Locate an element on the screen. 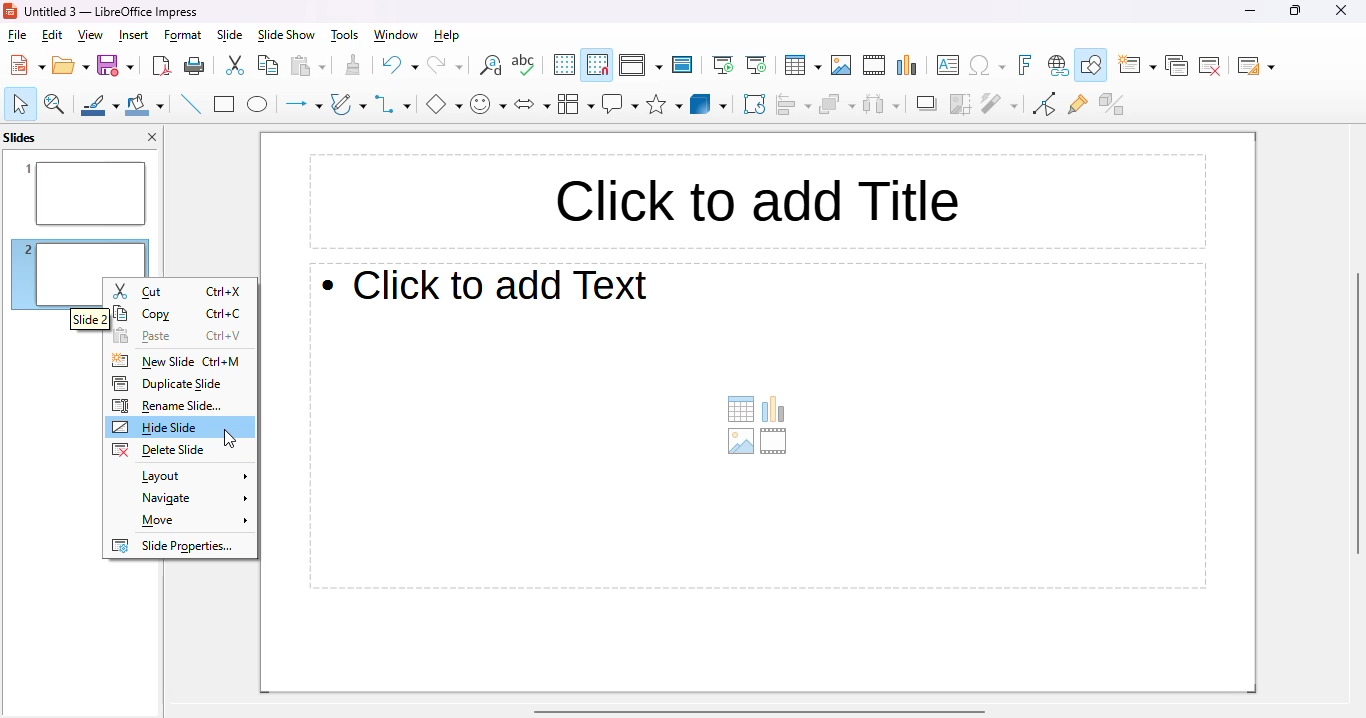 This screenshot has width=1366, height=718. show gluepoint functions is located at coordinates (1077, 105).